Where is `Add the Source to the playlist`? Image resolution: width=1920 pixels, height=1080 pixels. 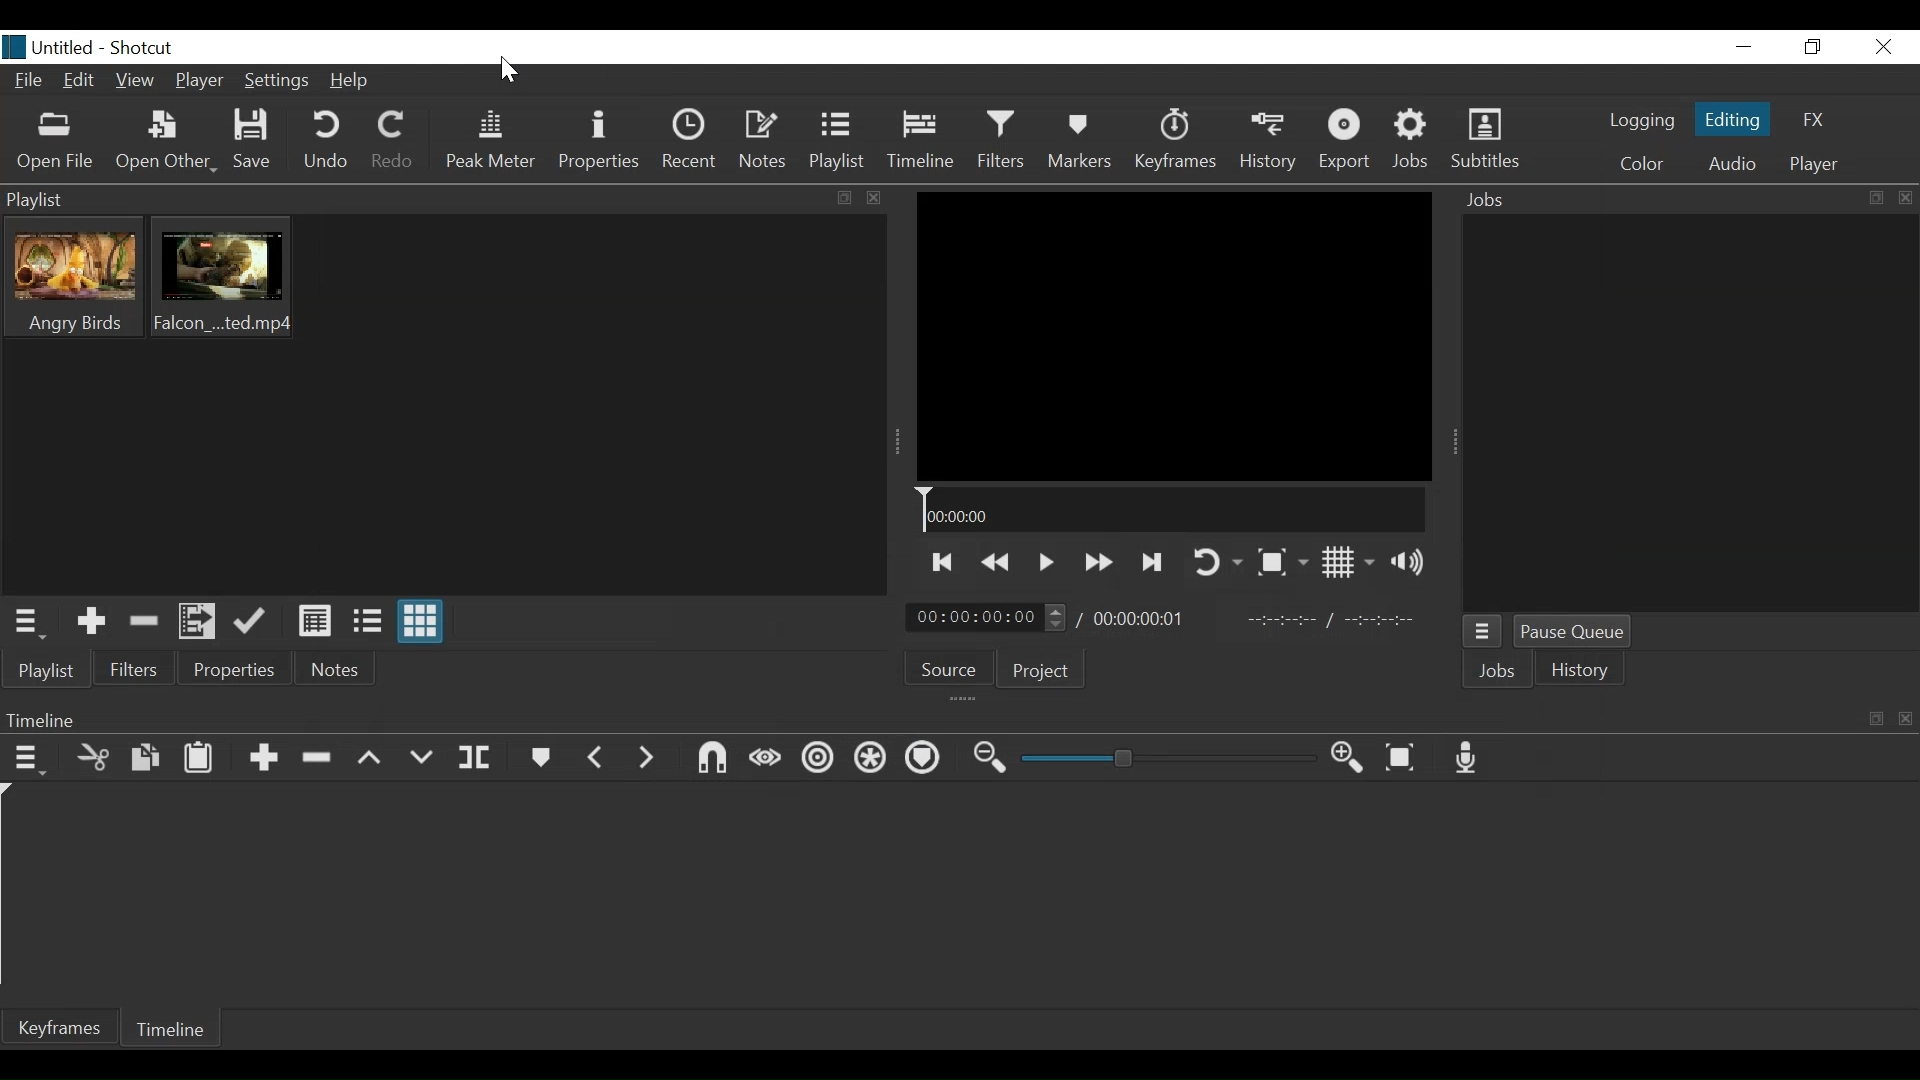
Add the Source to the playlist is located at coordinates (91, 621).